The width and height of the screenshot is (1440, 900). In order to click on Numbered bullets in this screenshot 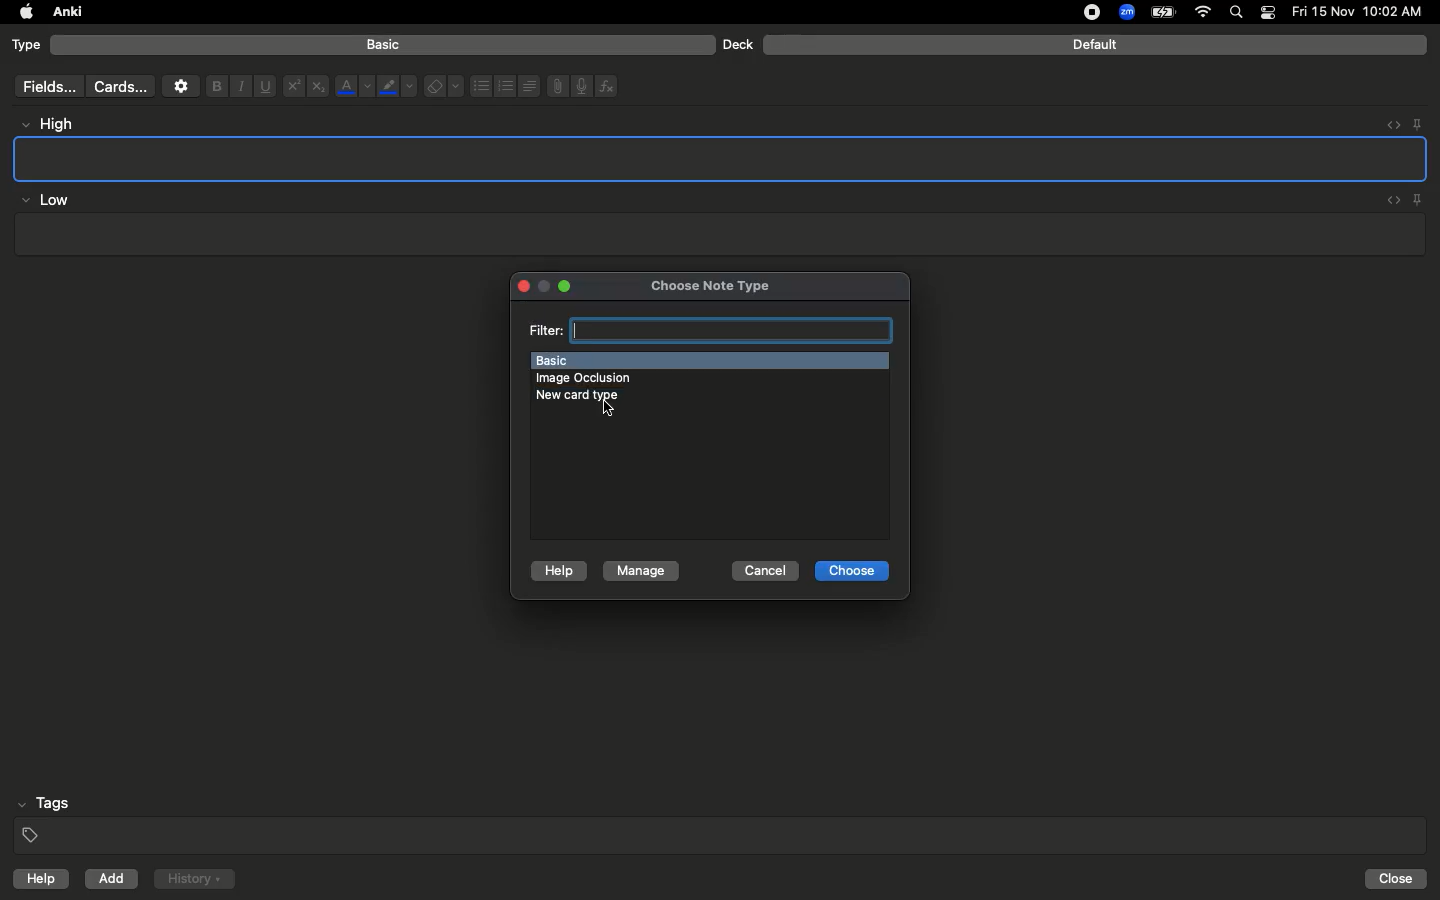, I will do `click(506, 86)`.